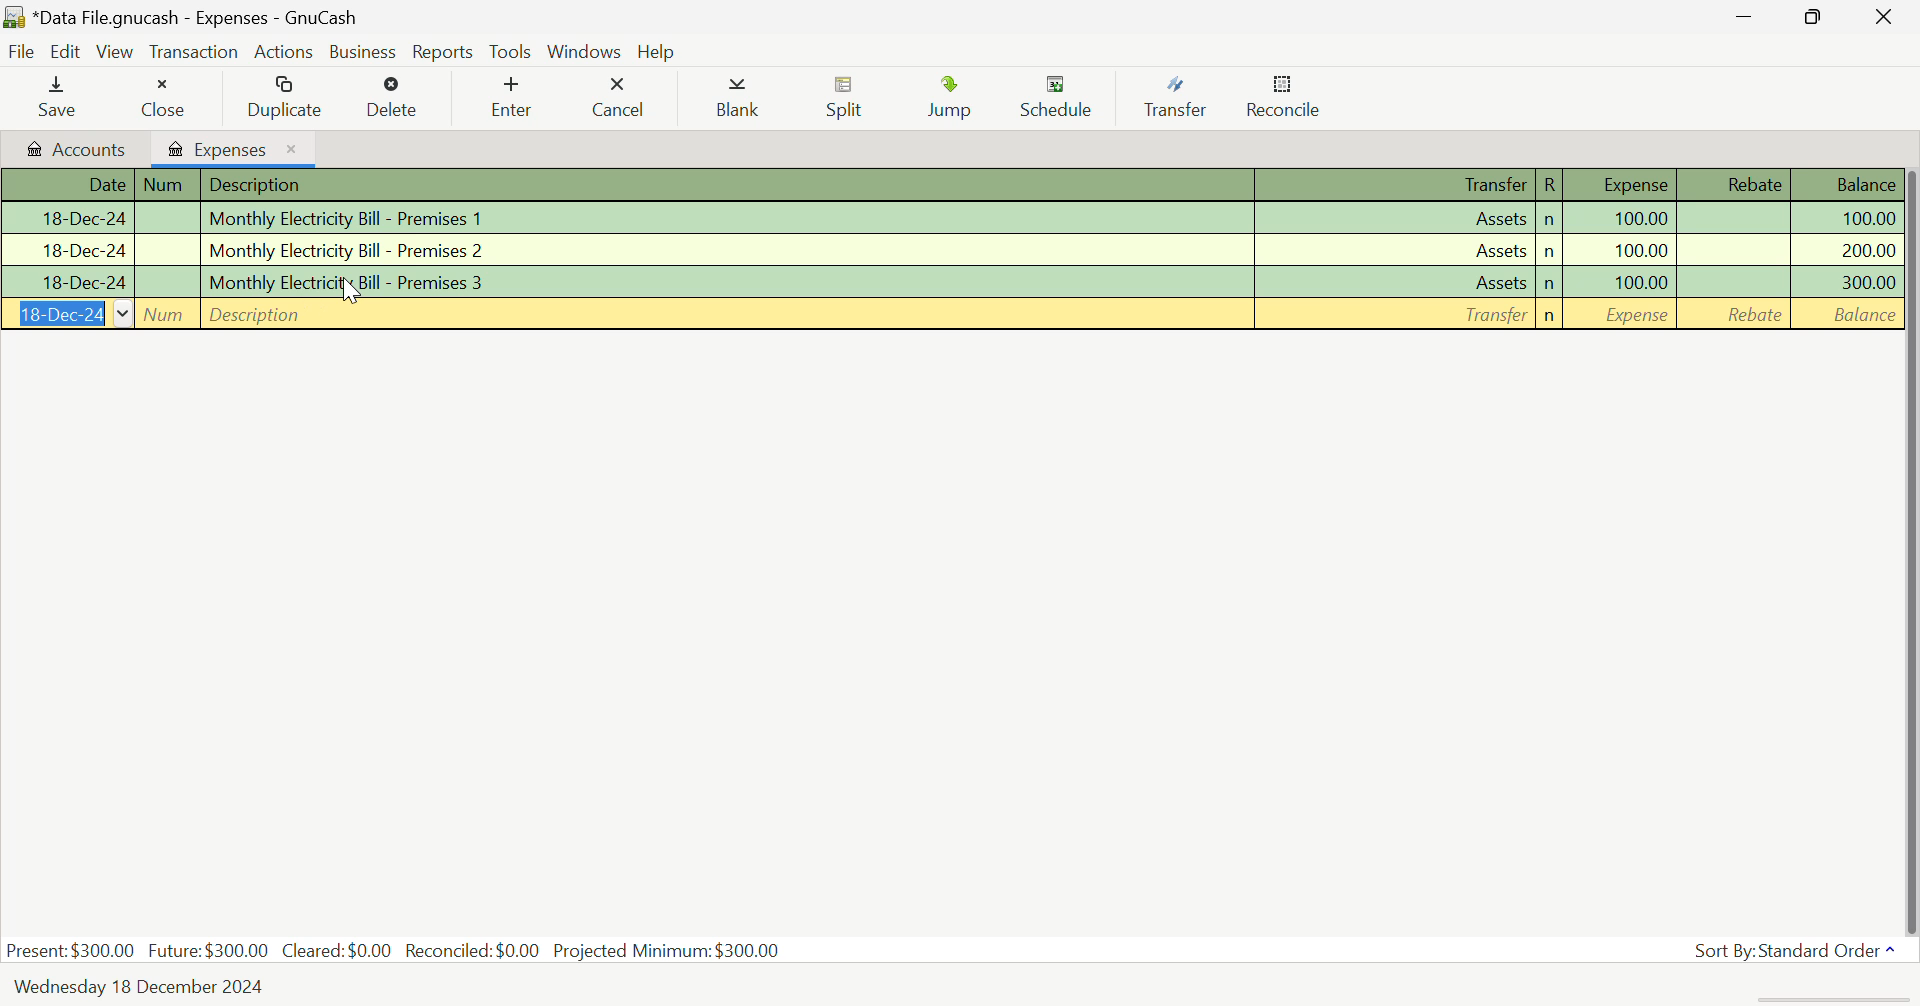  Describe the element at coordinates (66, 52) in the screenshot. I see `Edit` at that location.